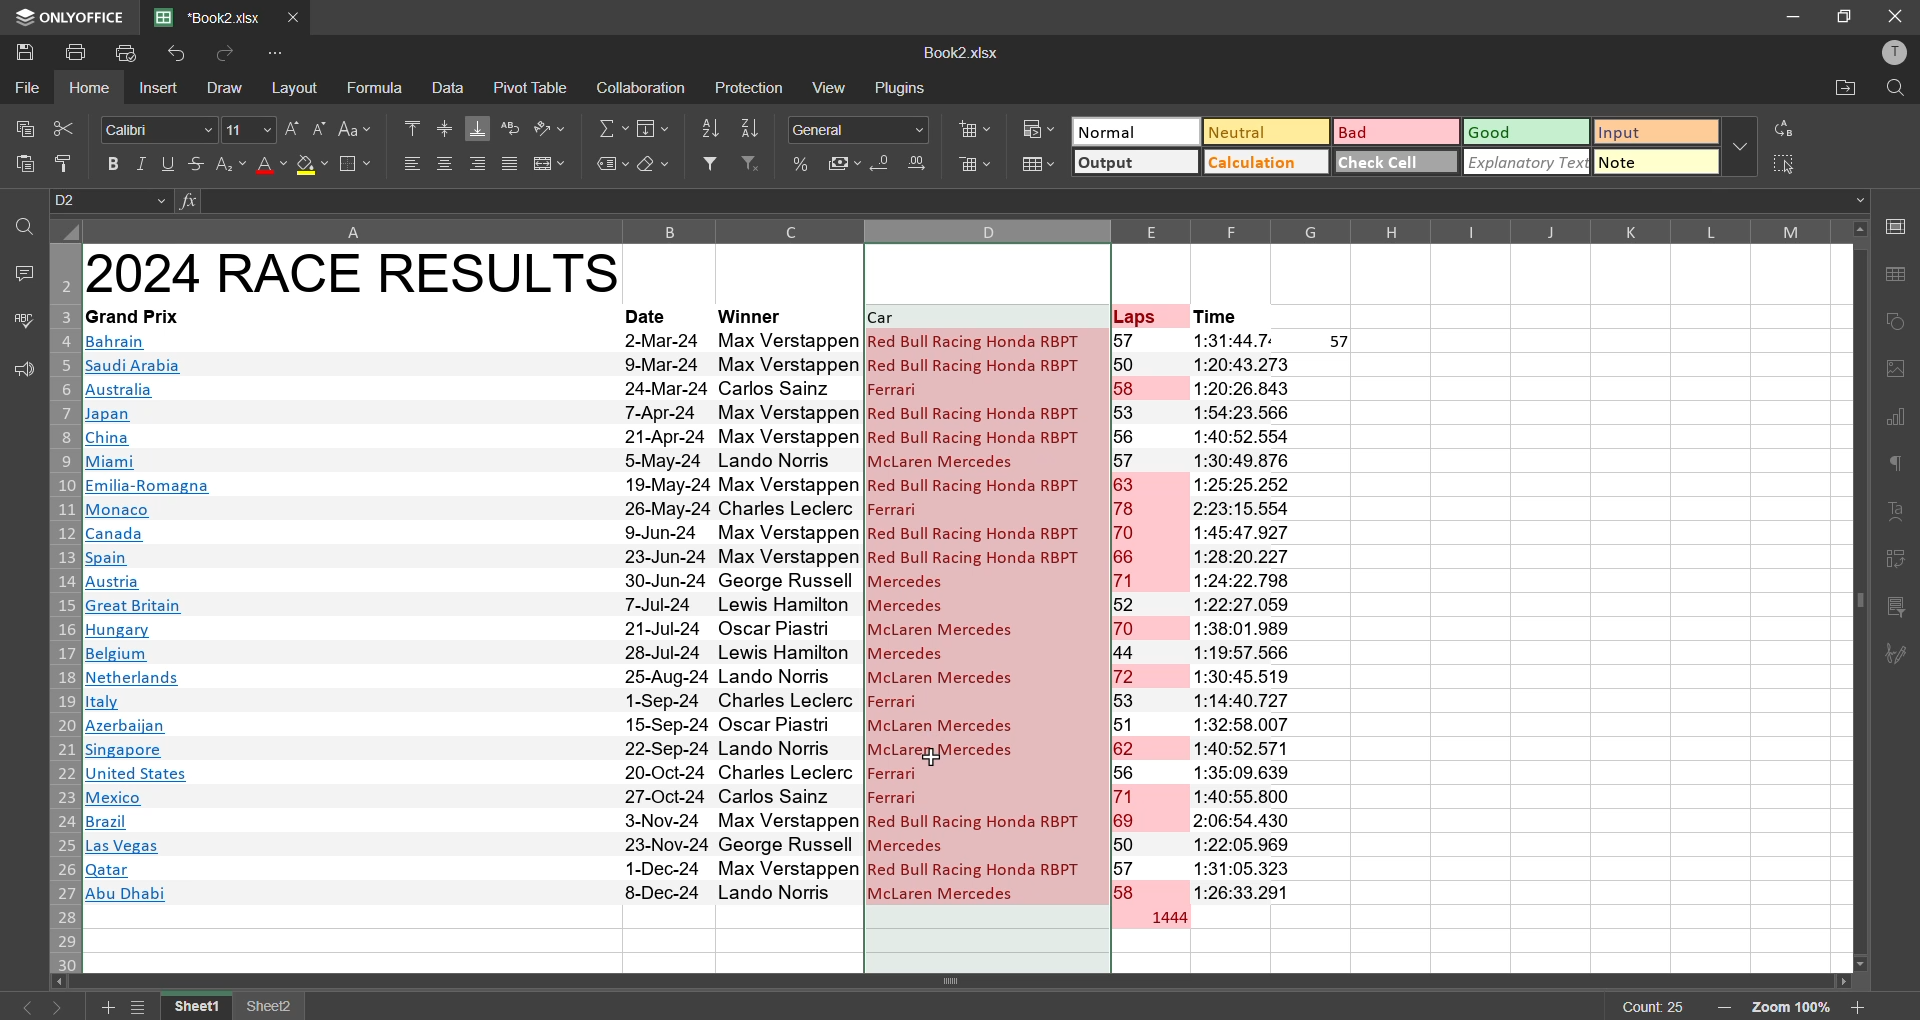 This screenshot has height=1020, width=1920. I want to click on feedback, so click(20, 370).